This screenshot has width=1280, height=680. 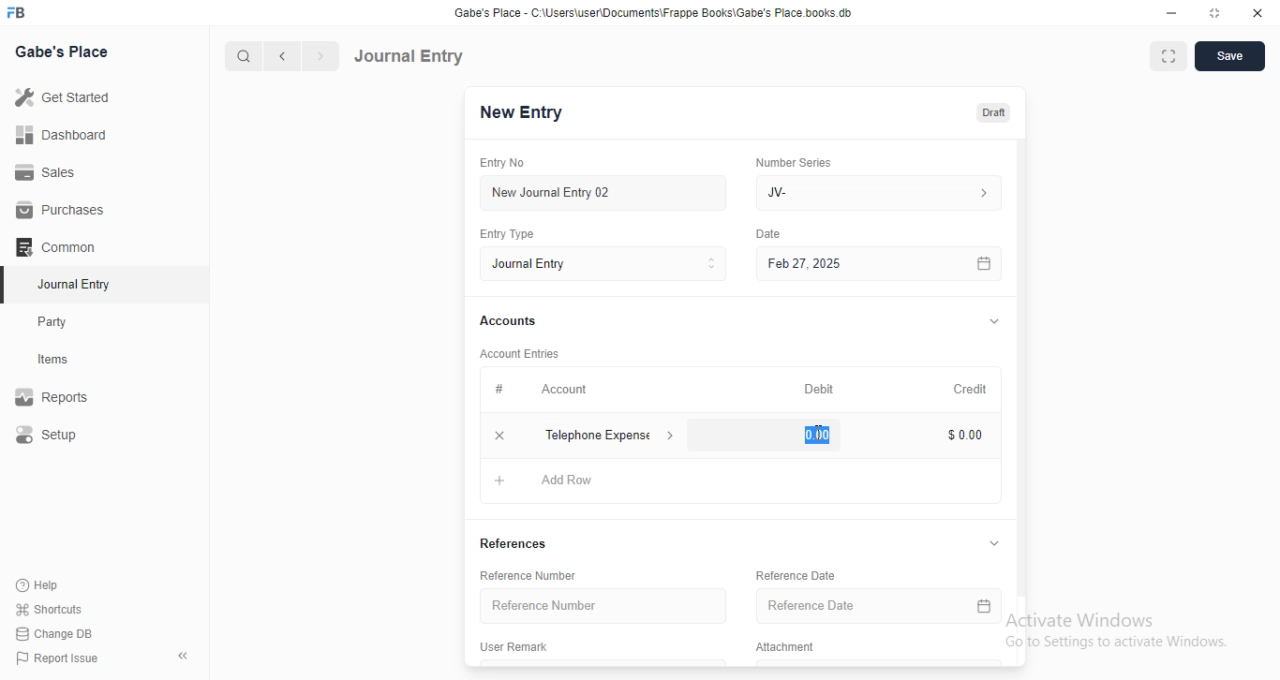 I want to click on Collapse, so click(x=184, y=656).